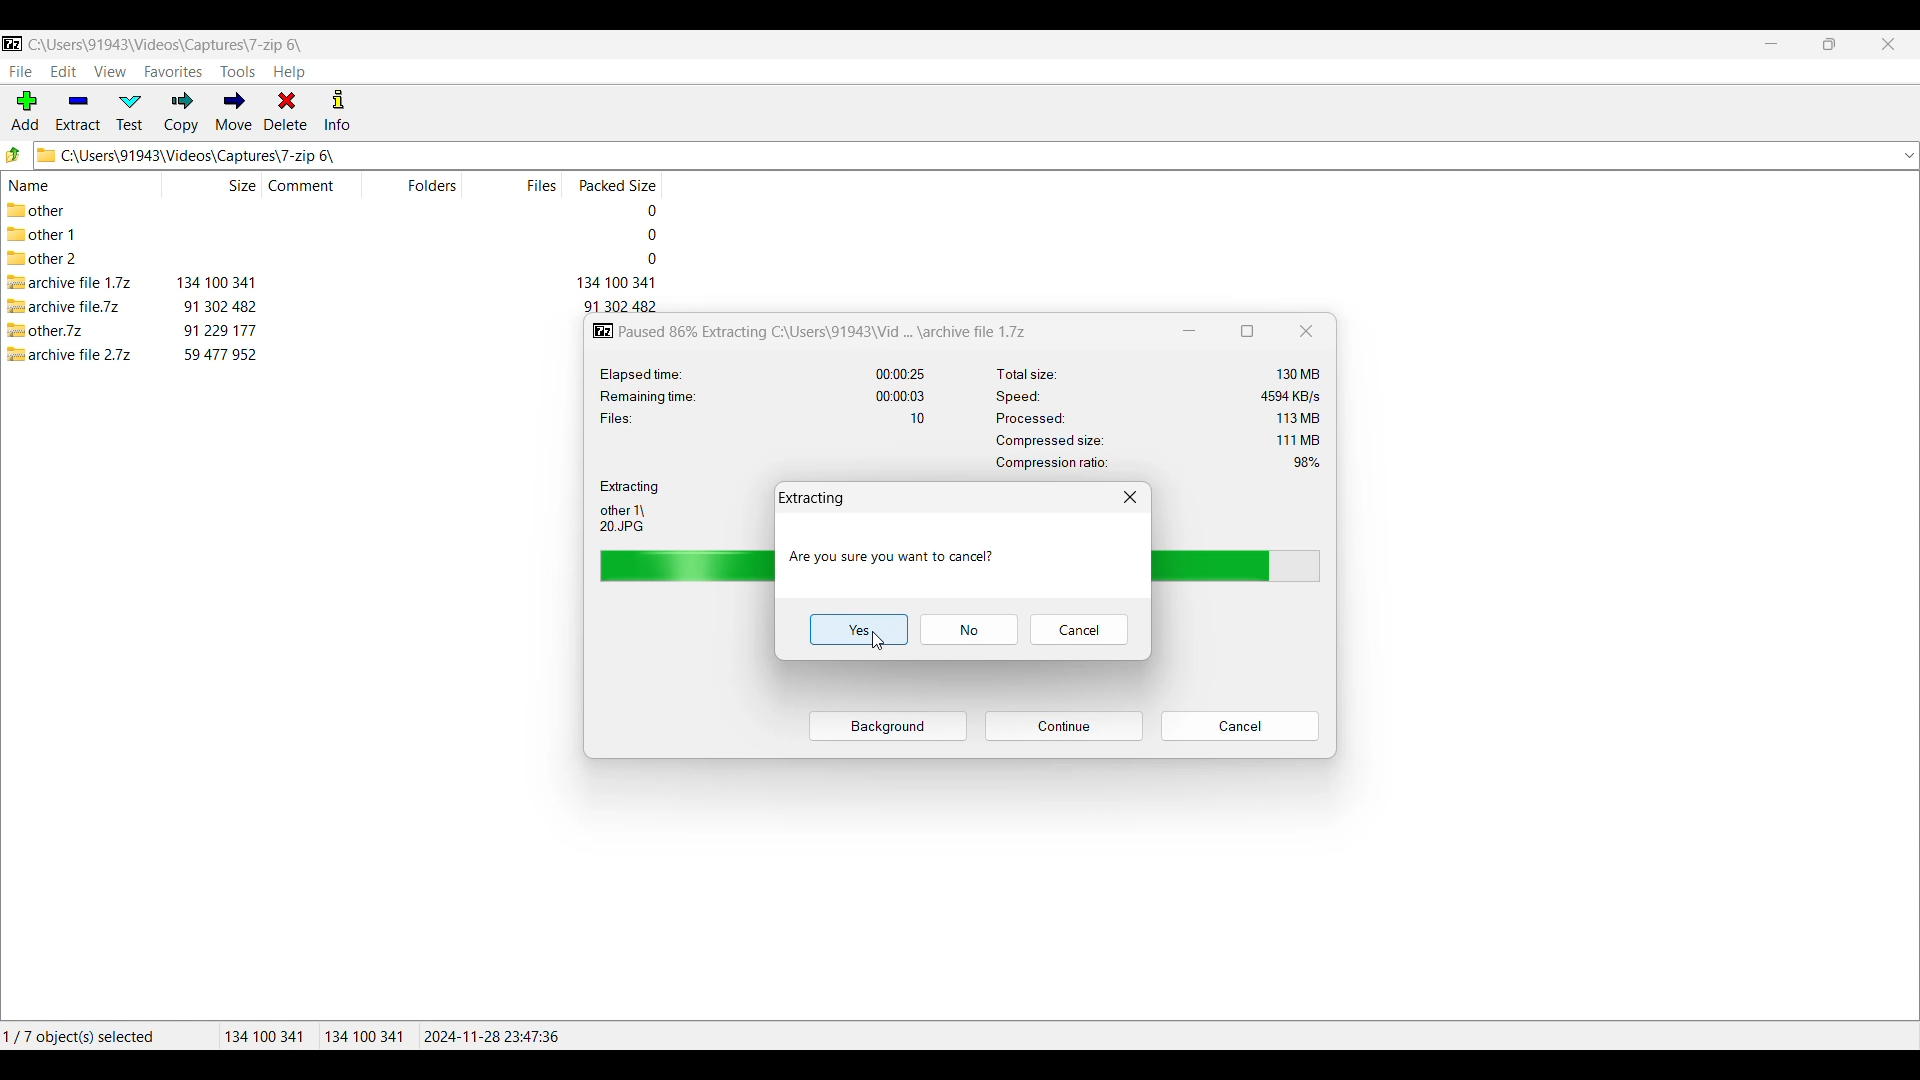  What do you see at coordinates (161, 45) in the screenshot?
I see `C:\Users\91943\Videos\Captures\7-zip 6\` at bounding box center [161, 45].